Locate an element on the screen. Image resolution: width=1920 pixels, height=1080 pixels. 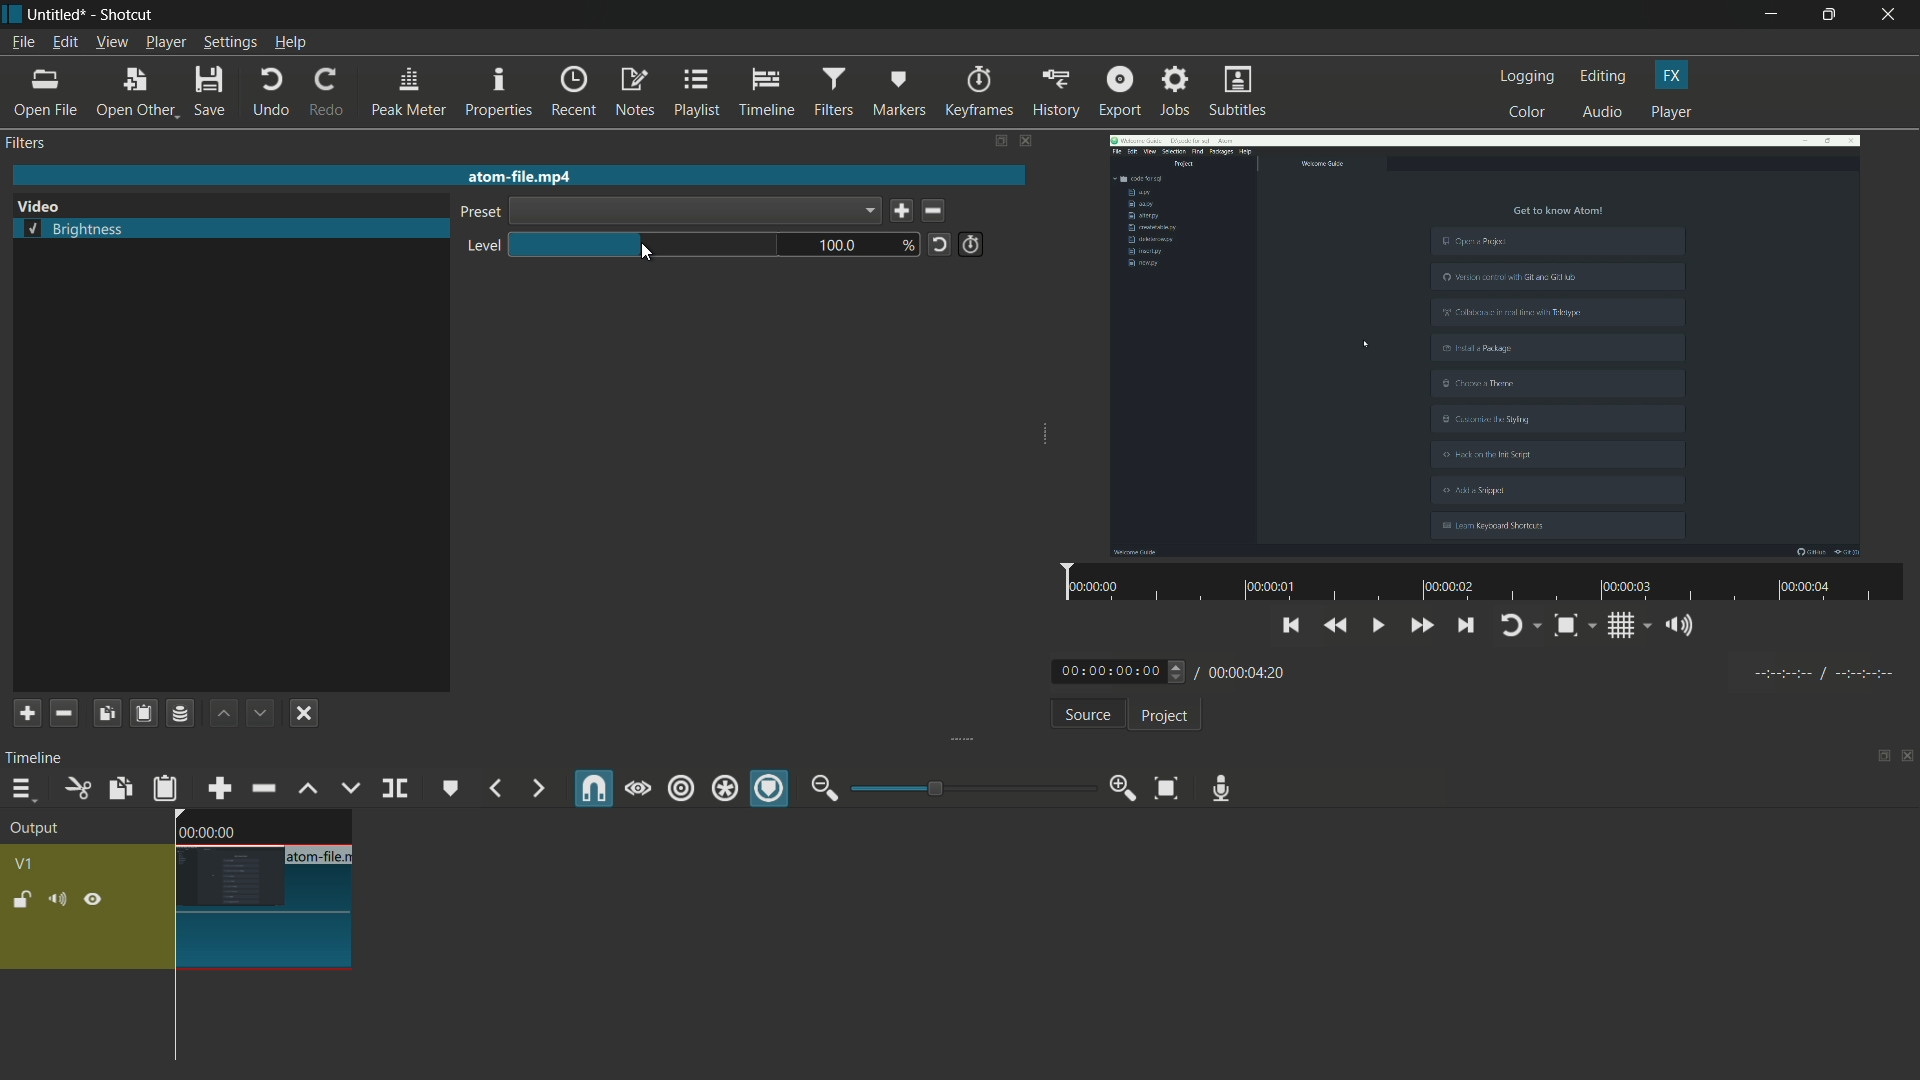
editing is located at coordinates (1604, 76).